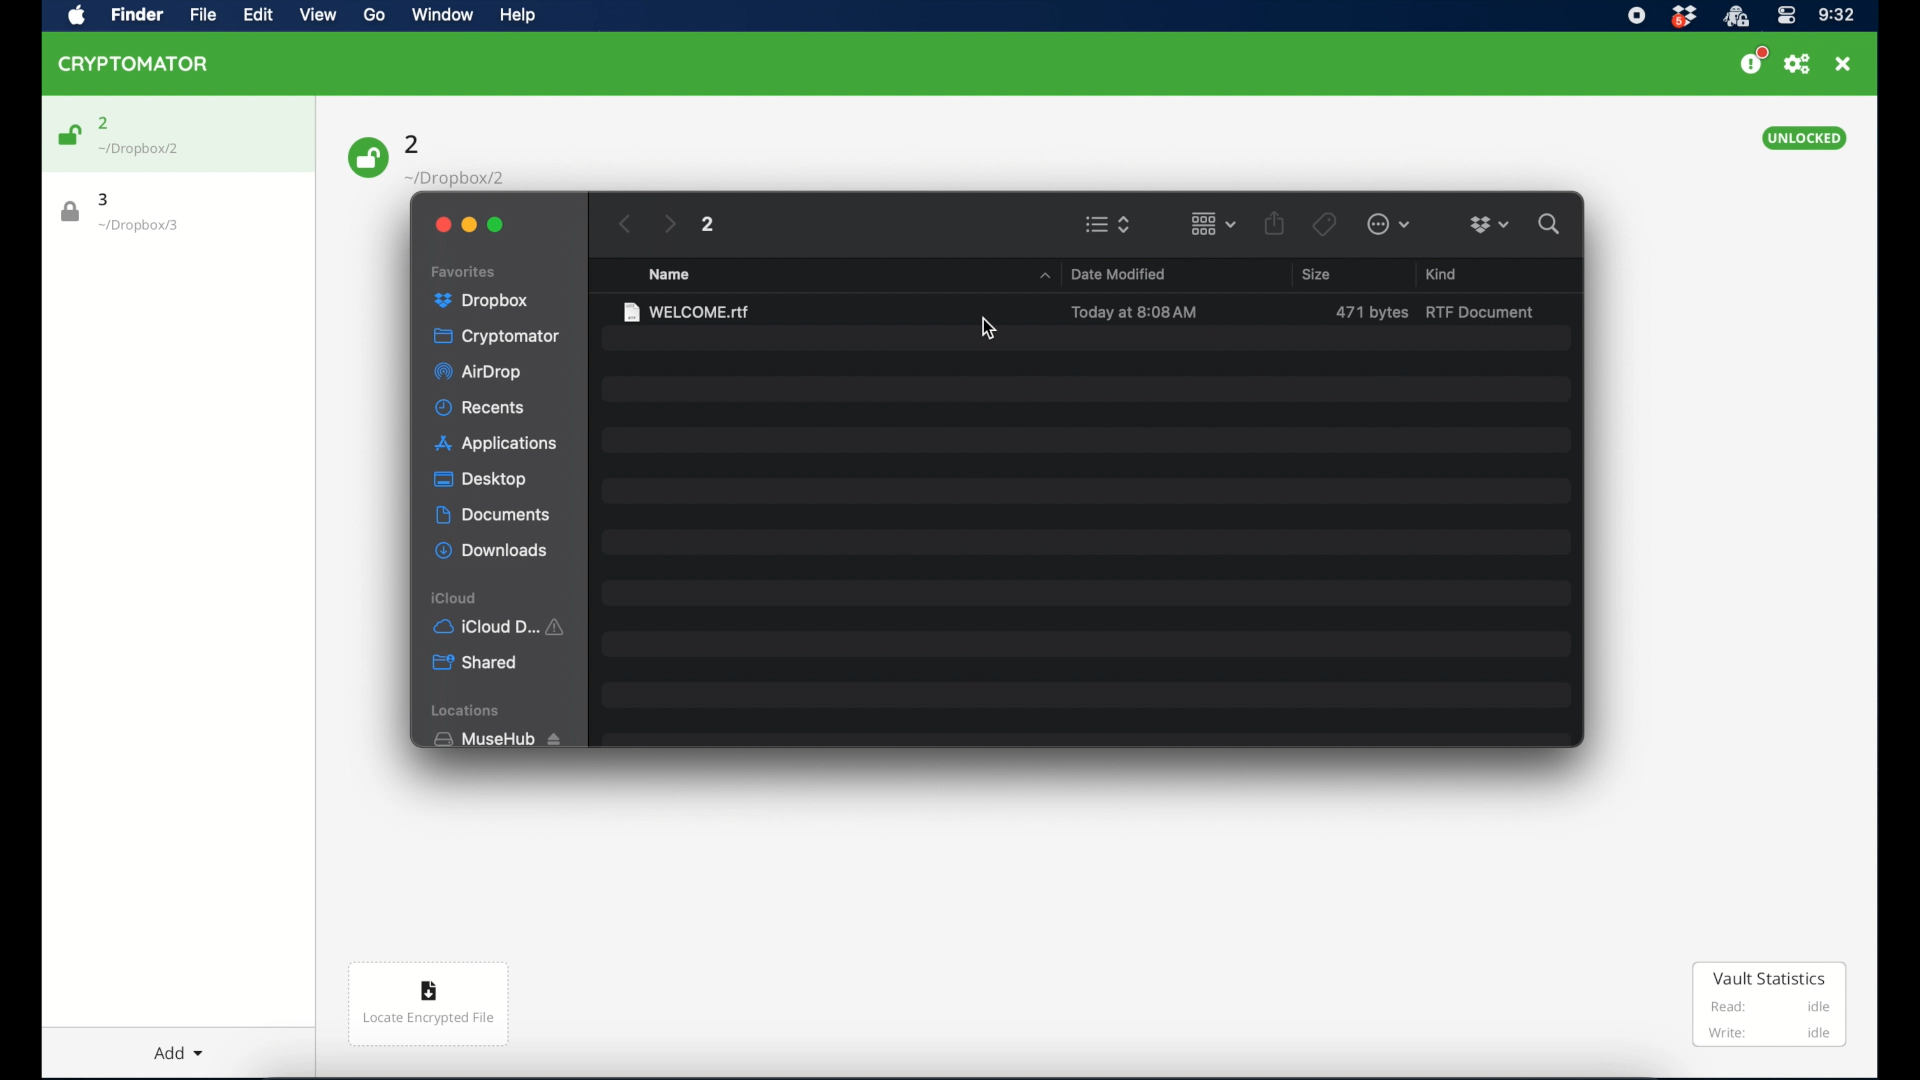 The width and height of the screenshot is (1920, 1080). I want to click on tags, so click(1326, 223).